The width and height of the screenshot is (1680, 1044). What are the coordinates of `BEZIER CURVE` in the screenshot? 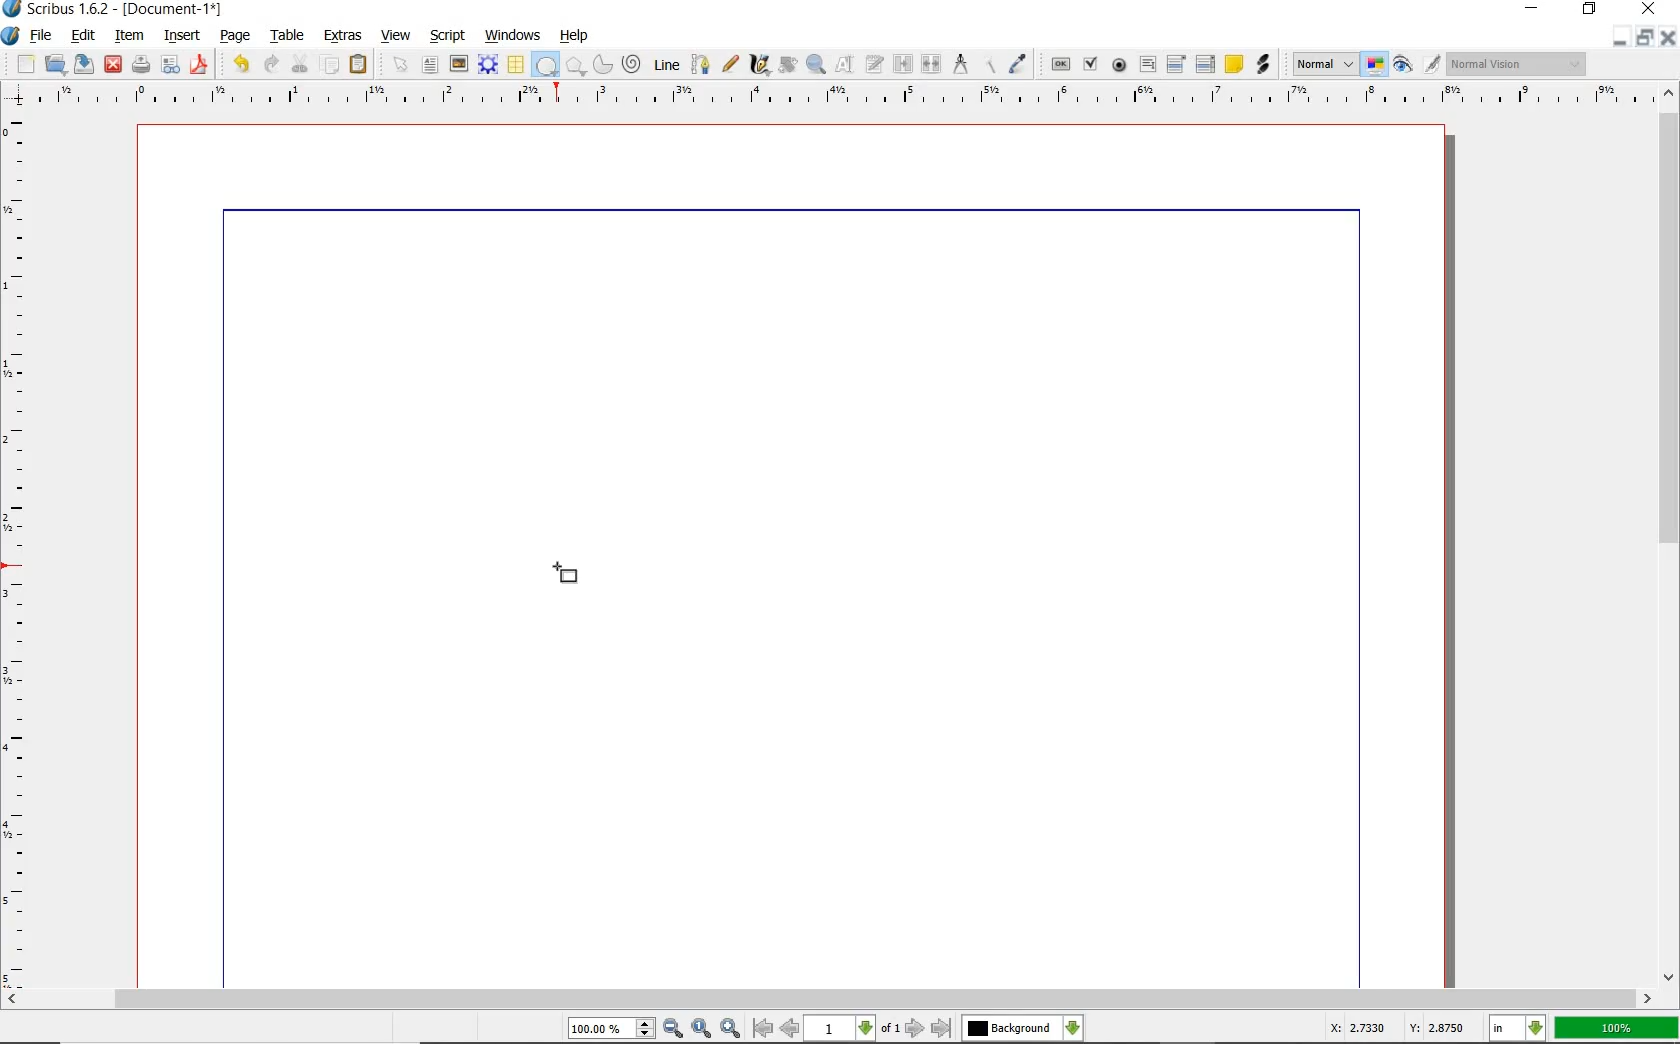 It's located at (701, 64).